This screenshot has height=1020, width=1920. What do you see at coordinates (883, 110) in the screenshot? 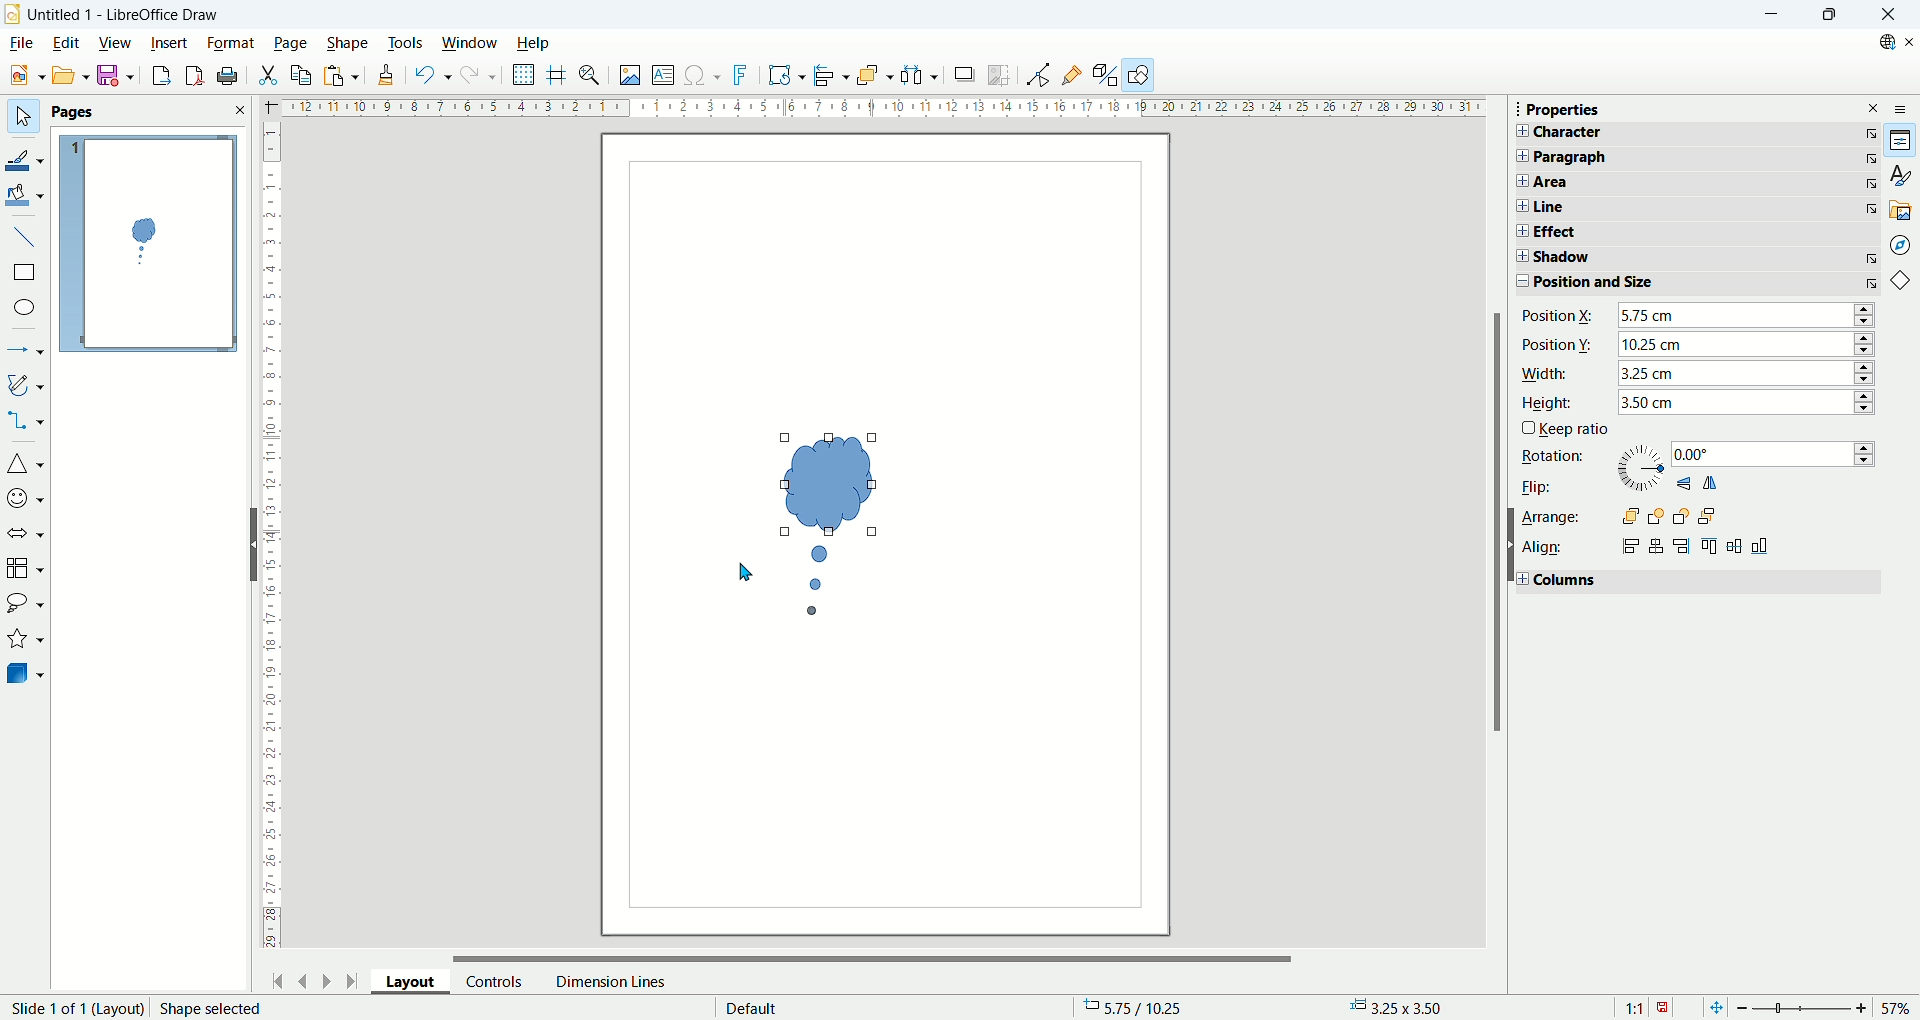
I see `Hotizontal ruler` at bounding box center [883, 110].